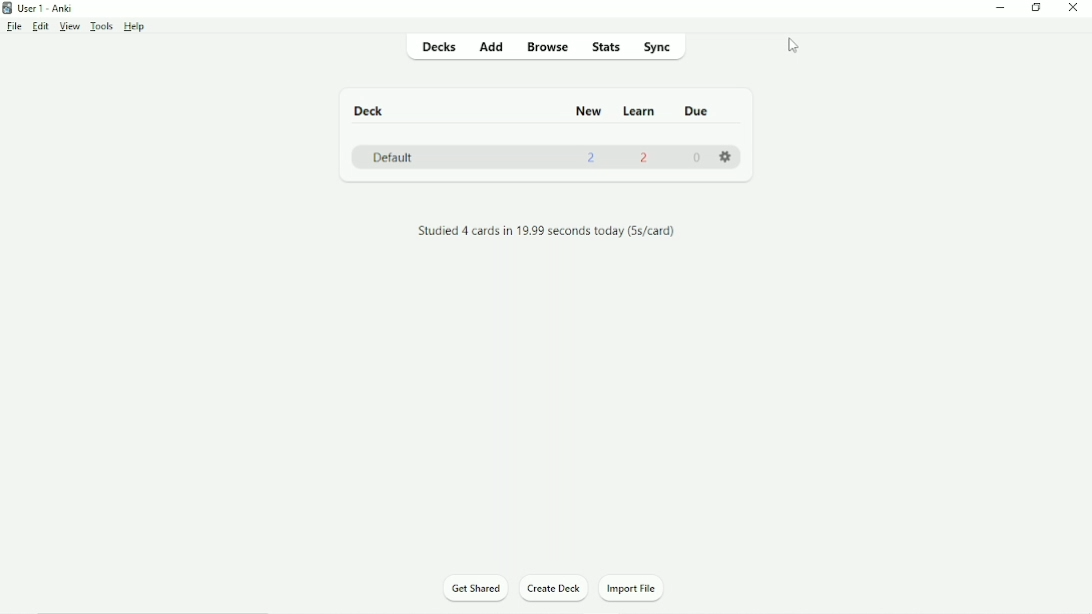  Describe the element at coordinates (647, 161) in the screenshot. I see `2` at that location.